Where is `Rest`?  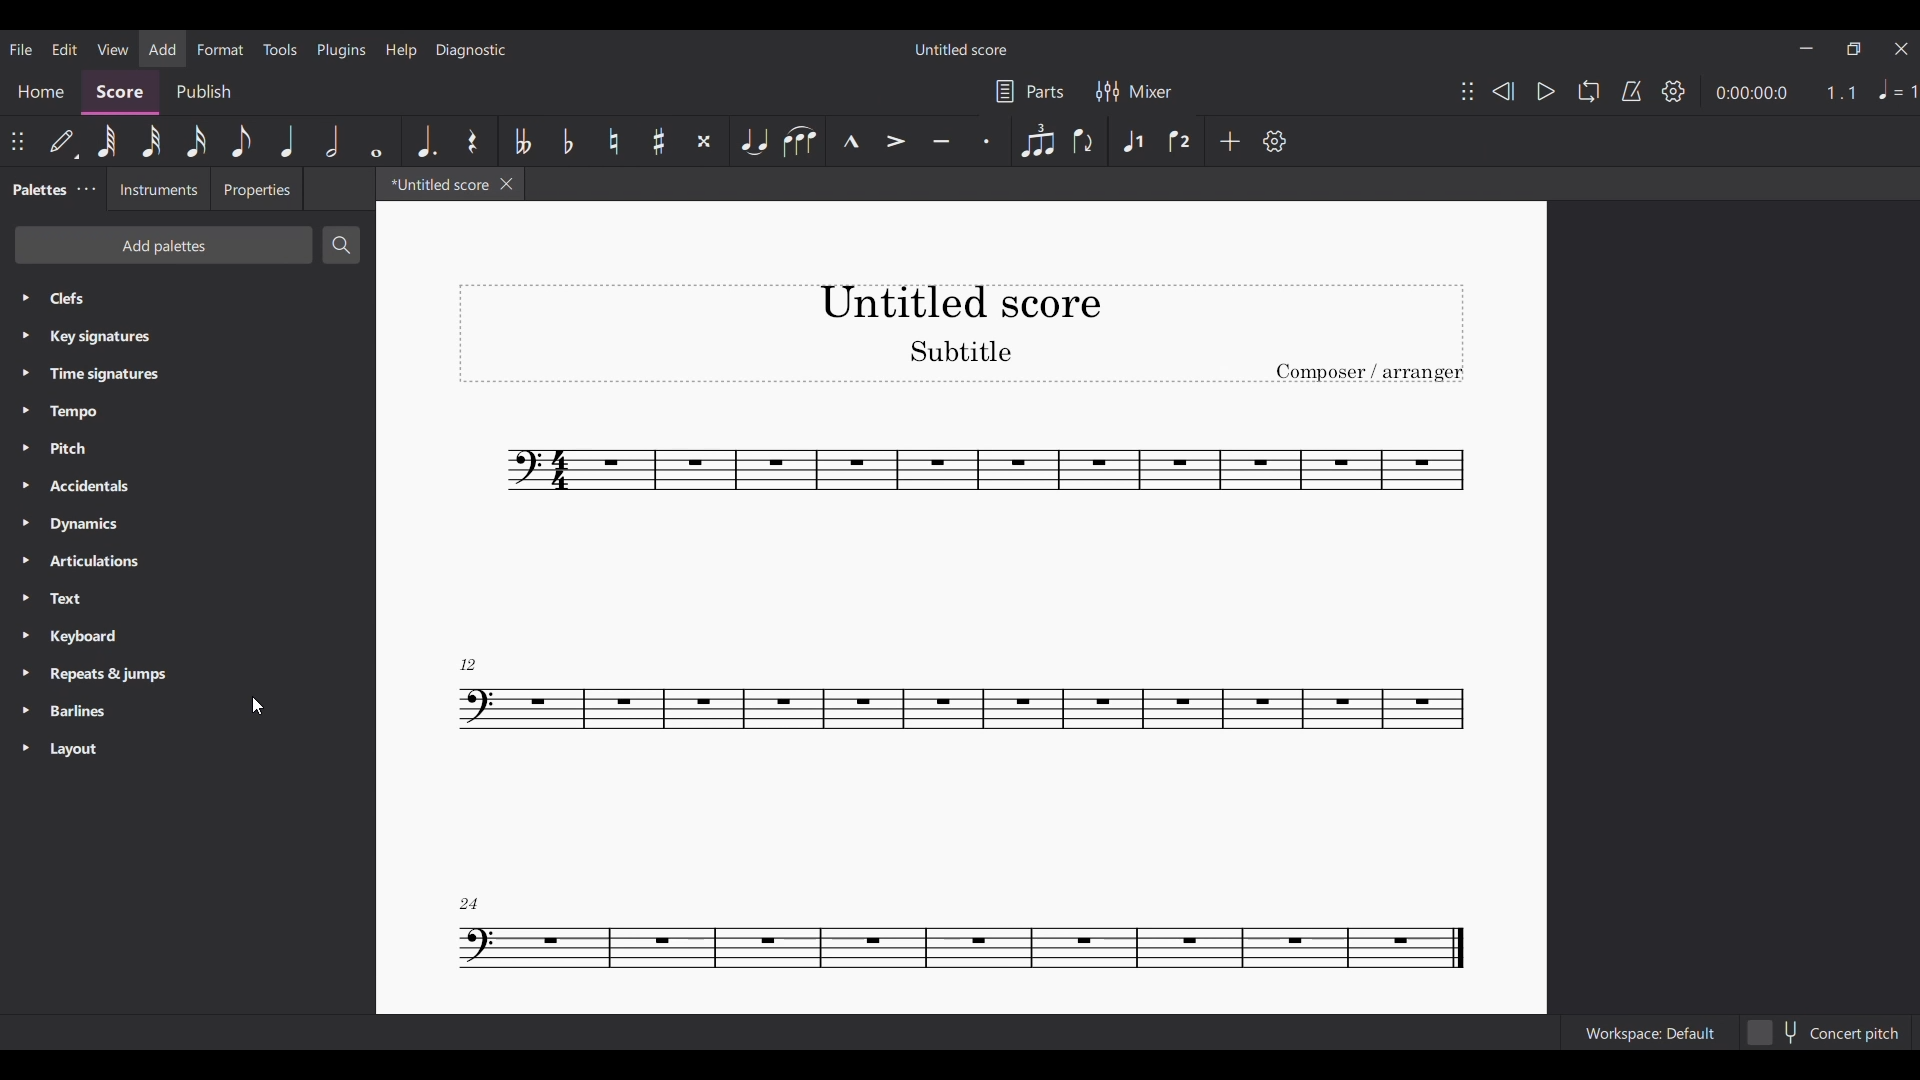
Rest is located at coordinates (944, 138).